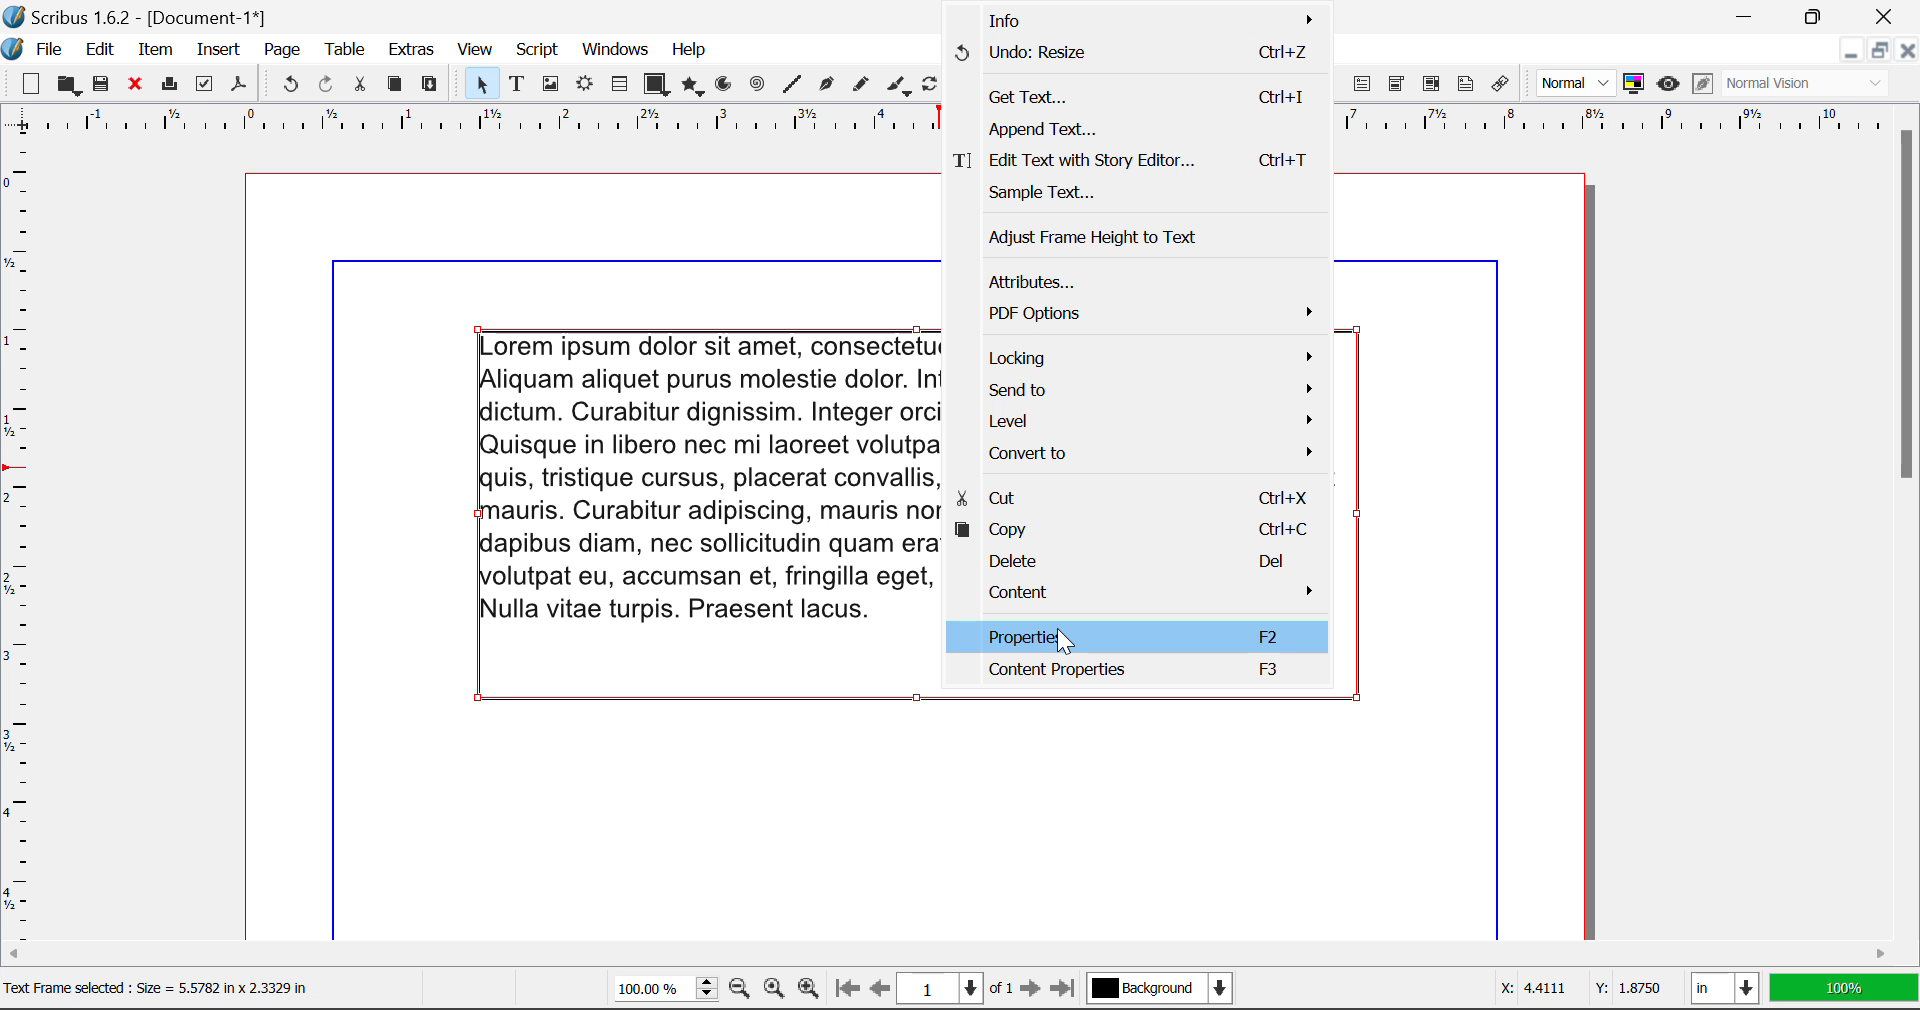  I want to click on Open, so click(71, 87).